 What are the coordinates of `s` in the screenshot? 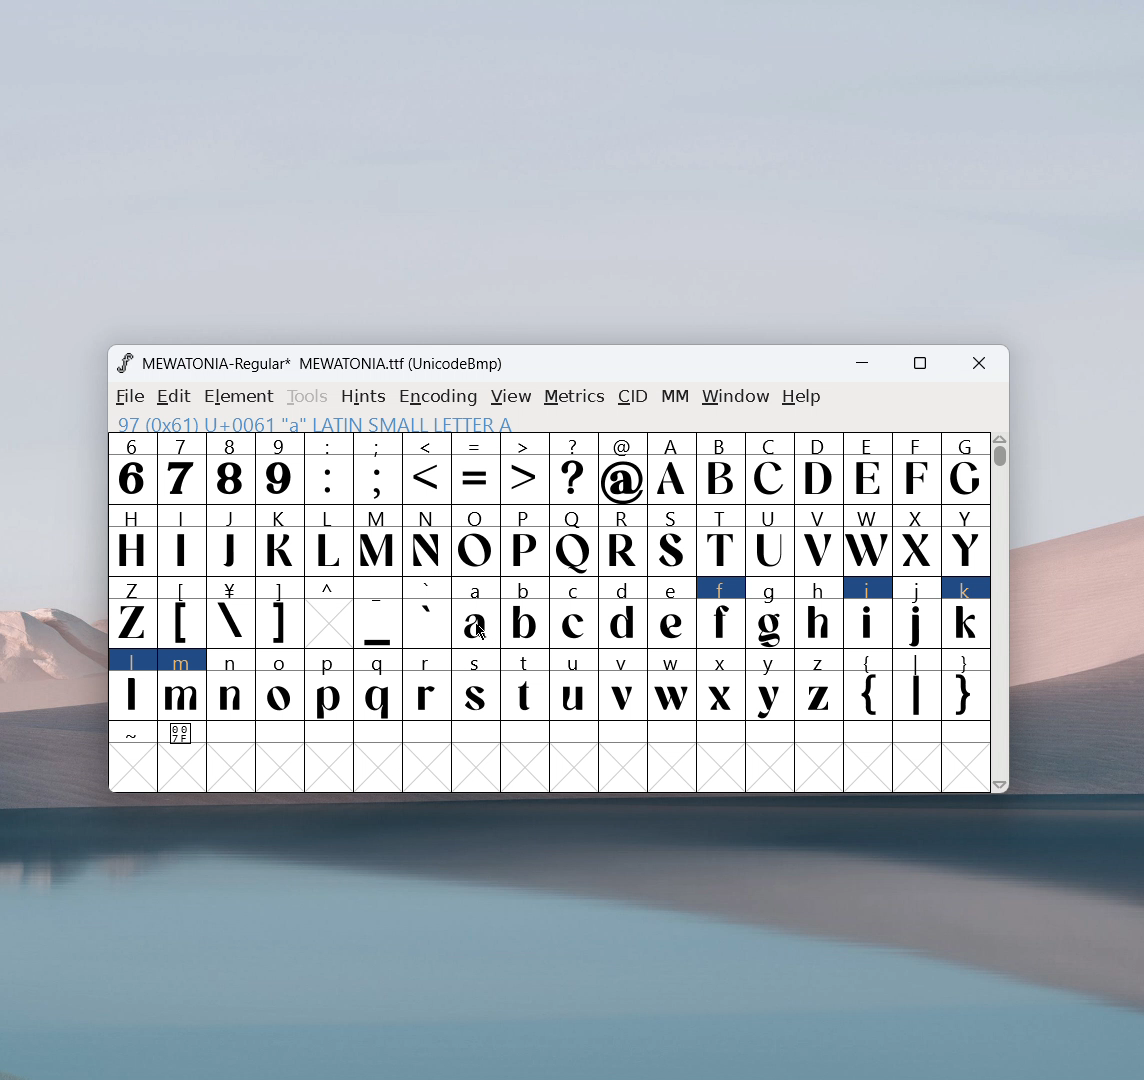 It's located at (476, 686).